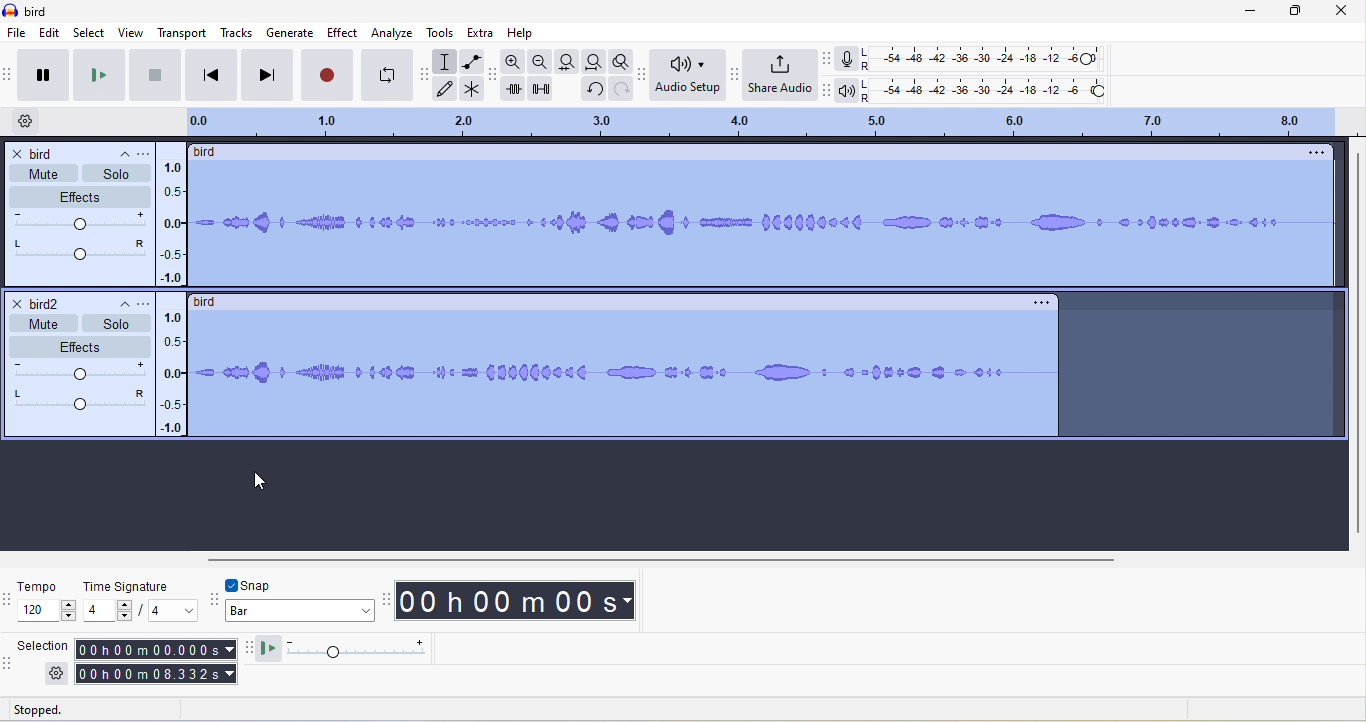 This screenshot has height=722, width=1366. What do you see at coordinates (288, 35) in the screenshot?
I see `generate` at bounding box center [288, 35].